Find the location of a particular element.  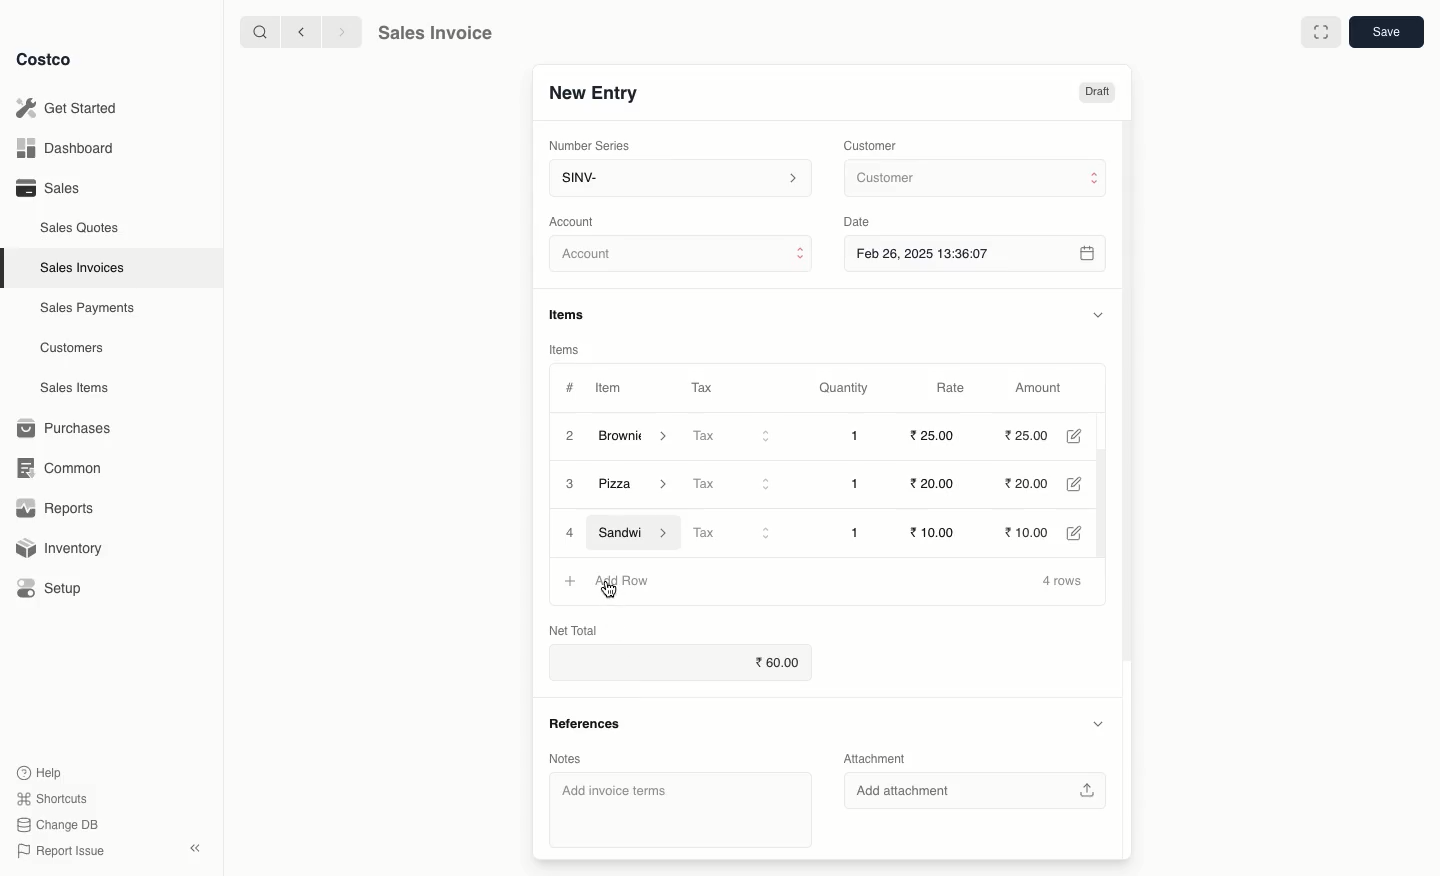

Inventory is located at coordinates (63, 546).